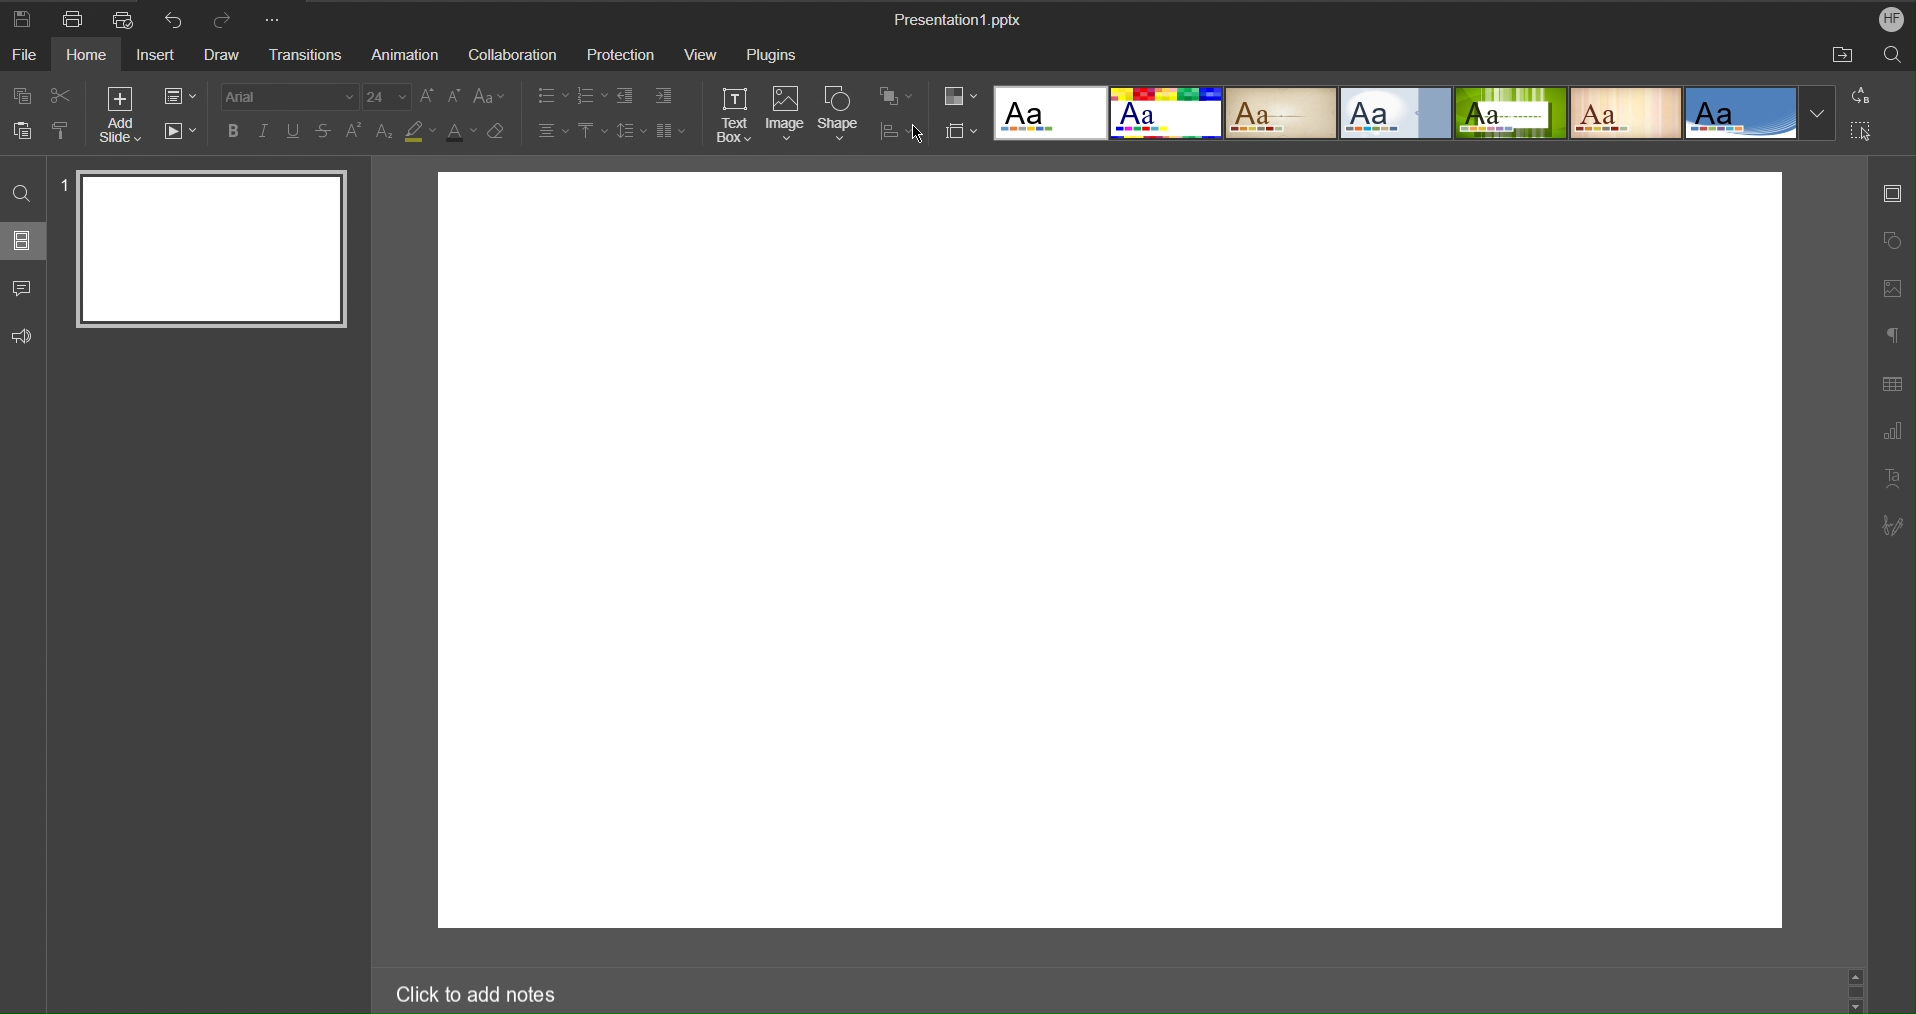 This screenshot has width=1916, height=1014. Describe the element at coordinates (72, 18) in the screenshot. I see `Print` at that location.